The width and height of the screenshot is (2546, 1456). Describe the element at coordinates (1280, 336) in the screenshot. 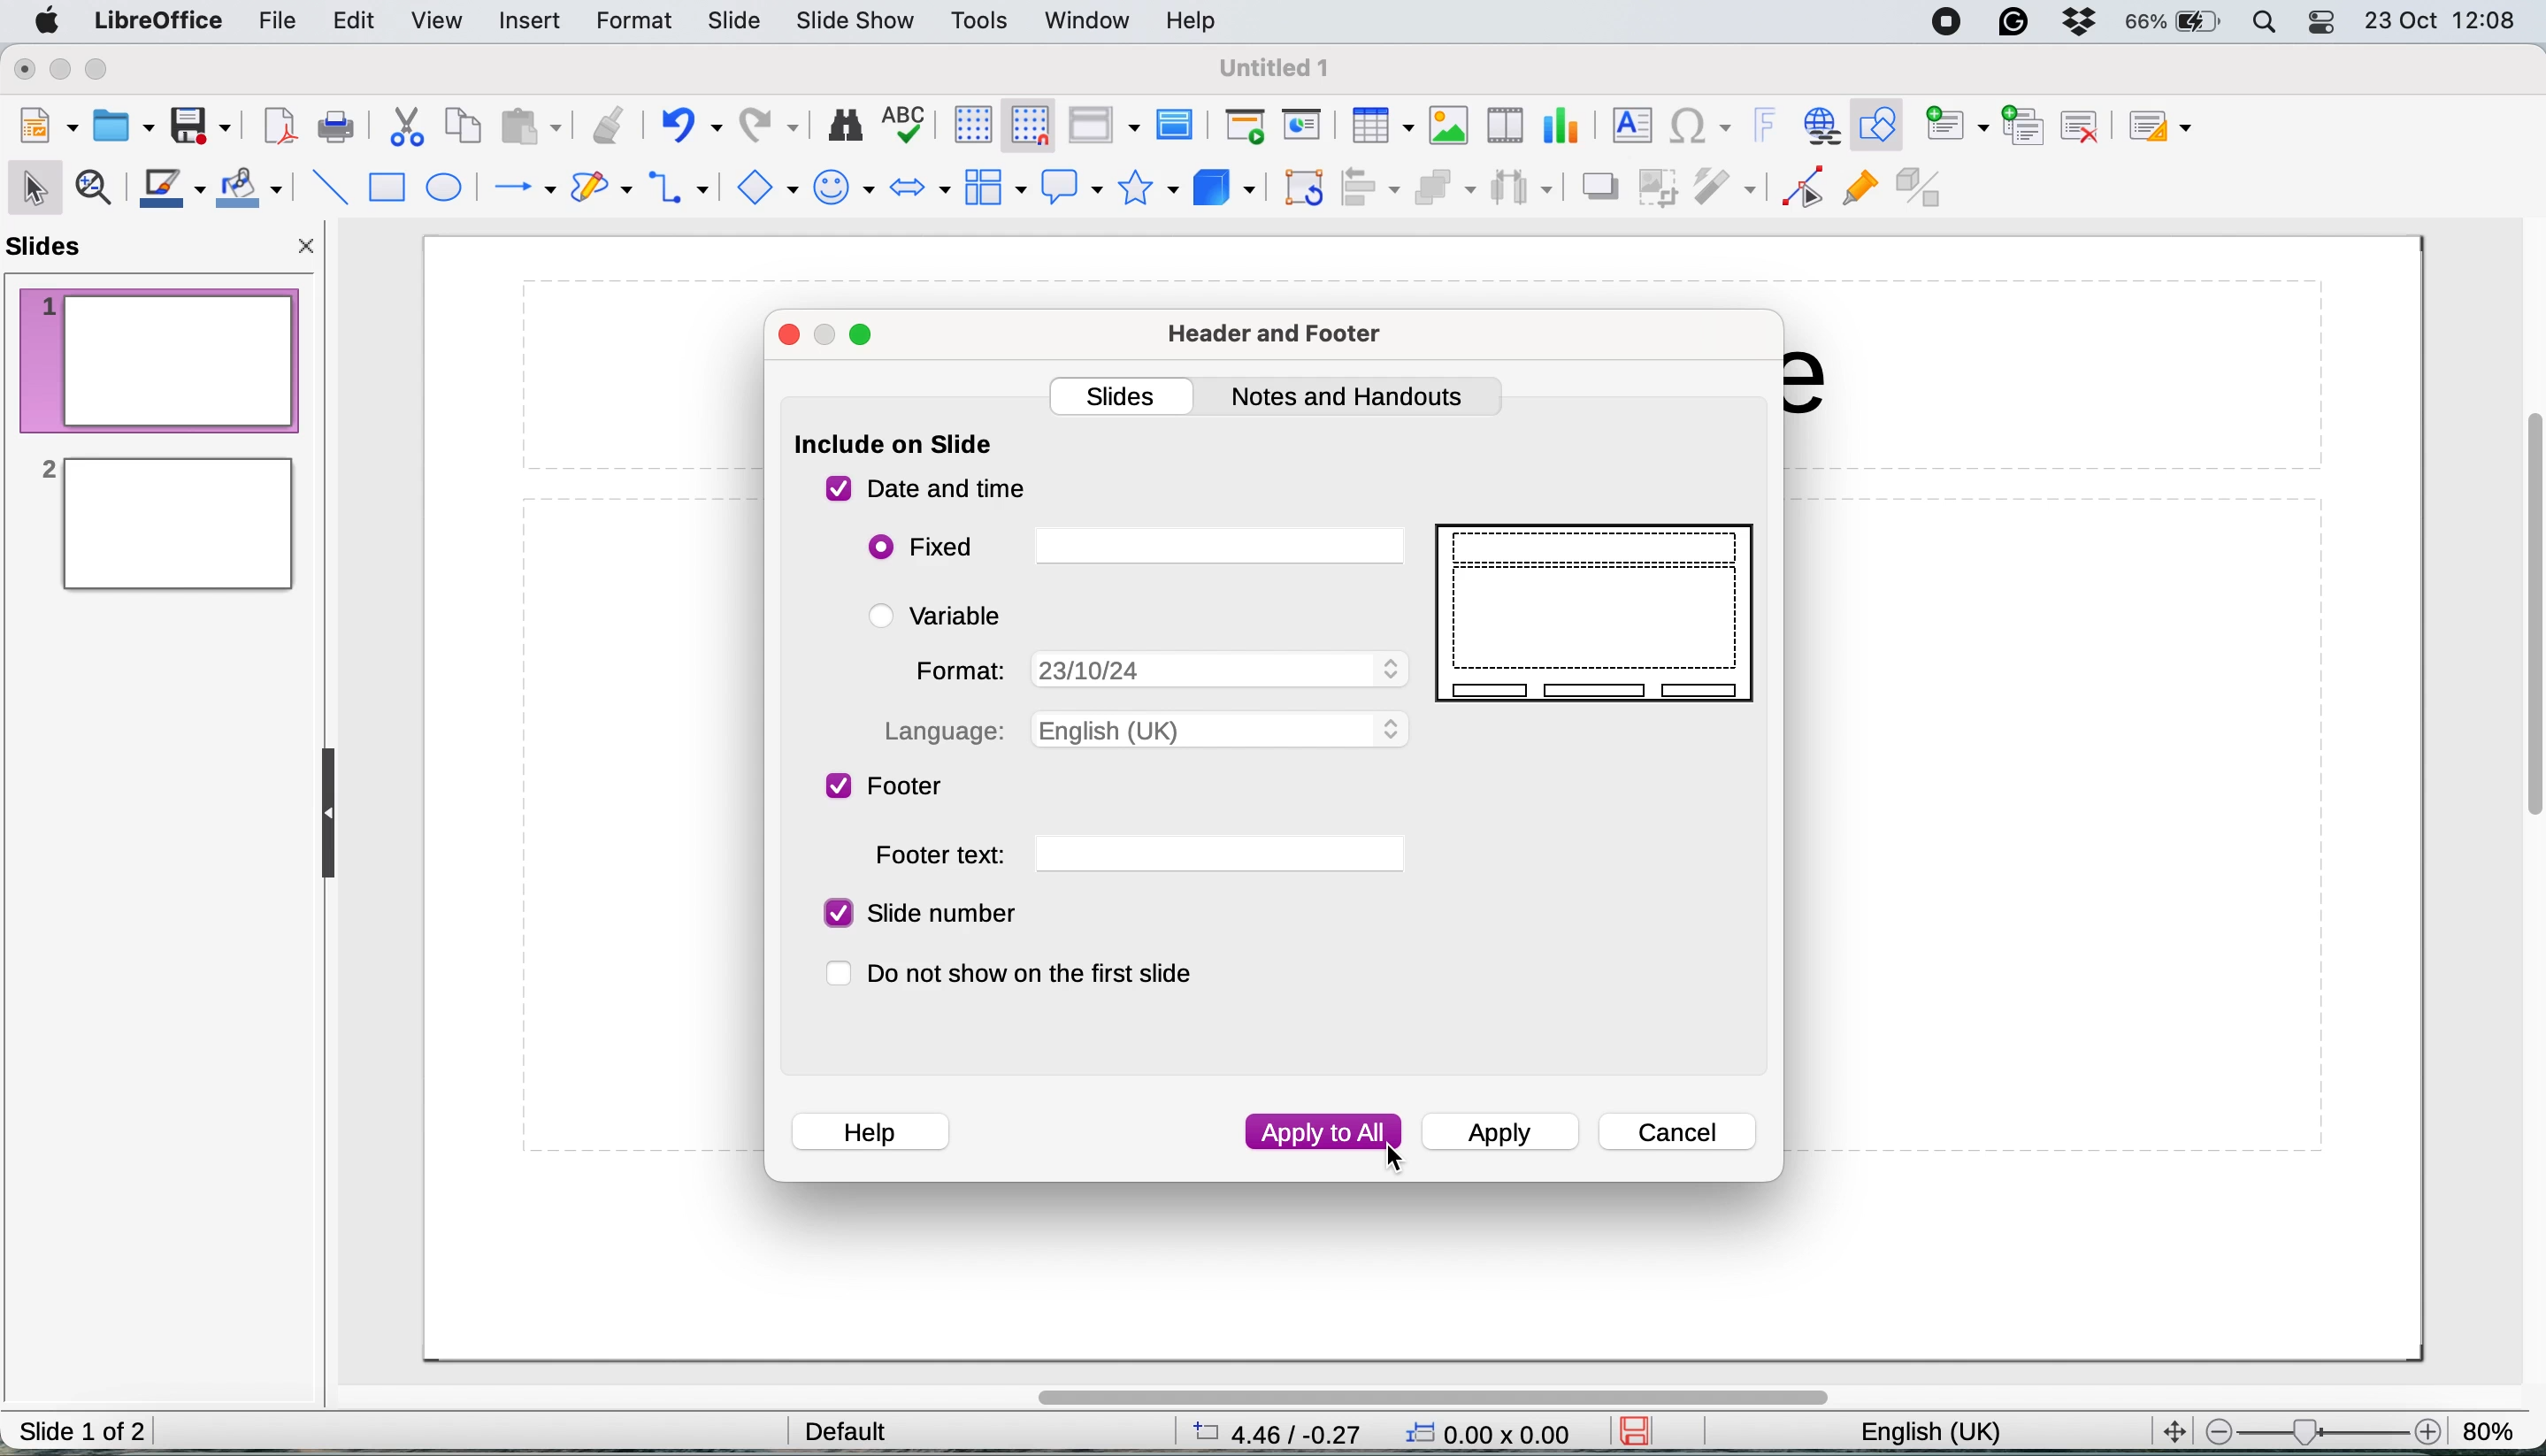

I see `header and footer` at that location.